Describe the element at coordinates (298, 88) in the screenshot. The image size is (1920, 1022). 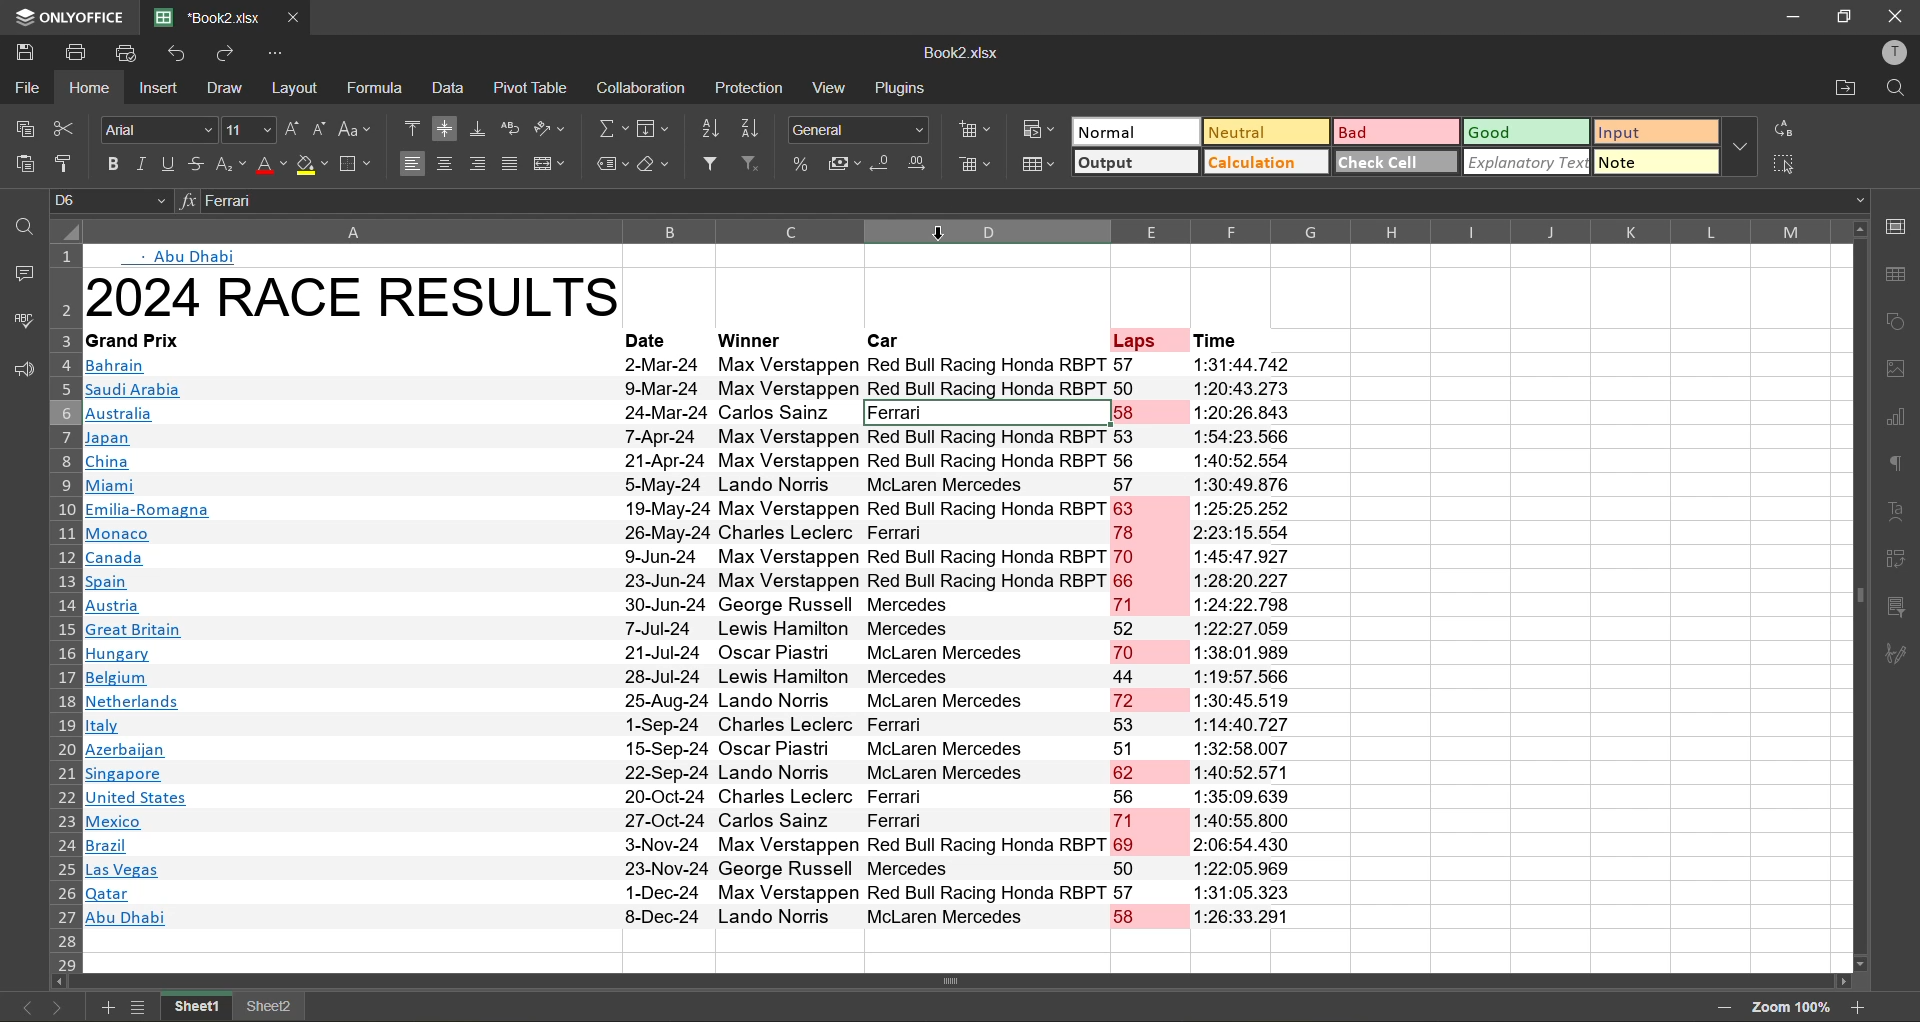
I see `layout` at that location.